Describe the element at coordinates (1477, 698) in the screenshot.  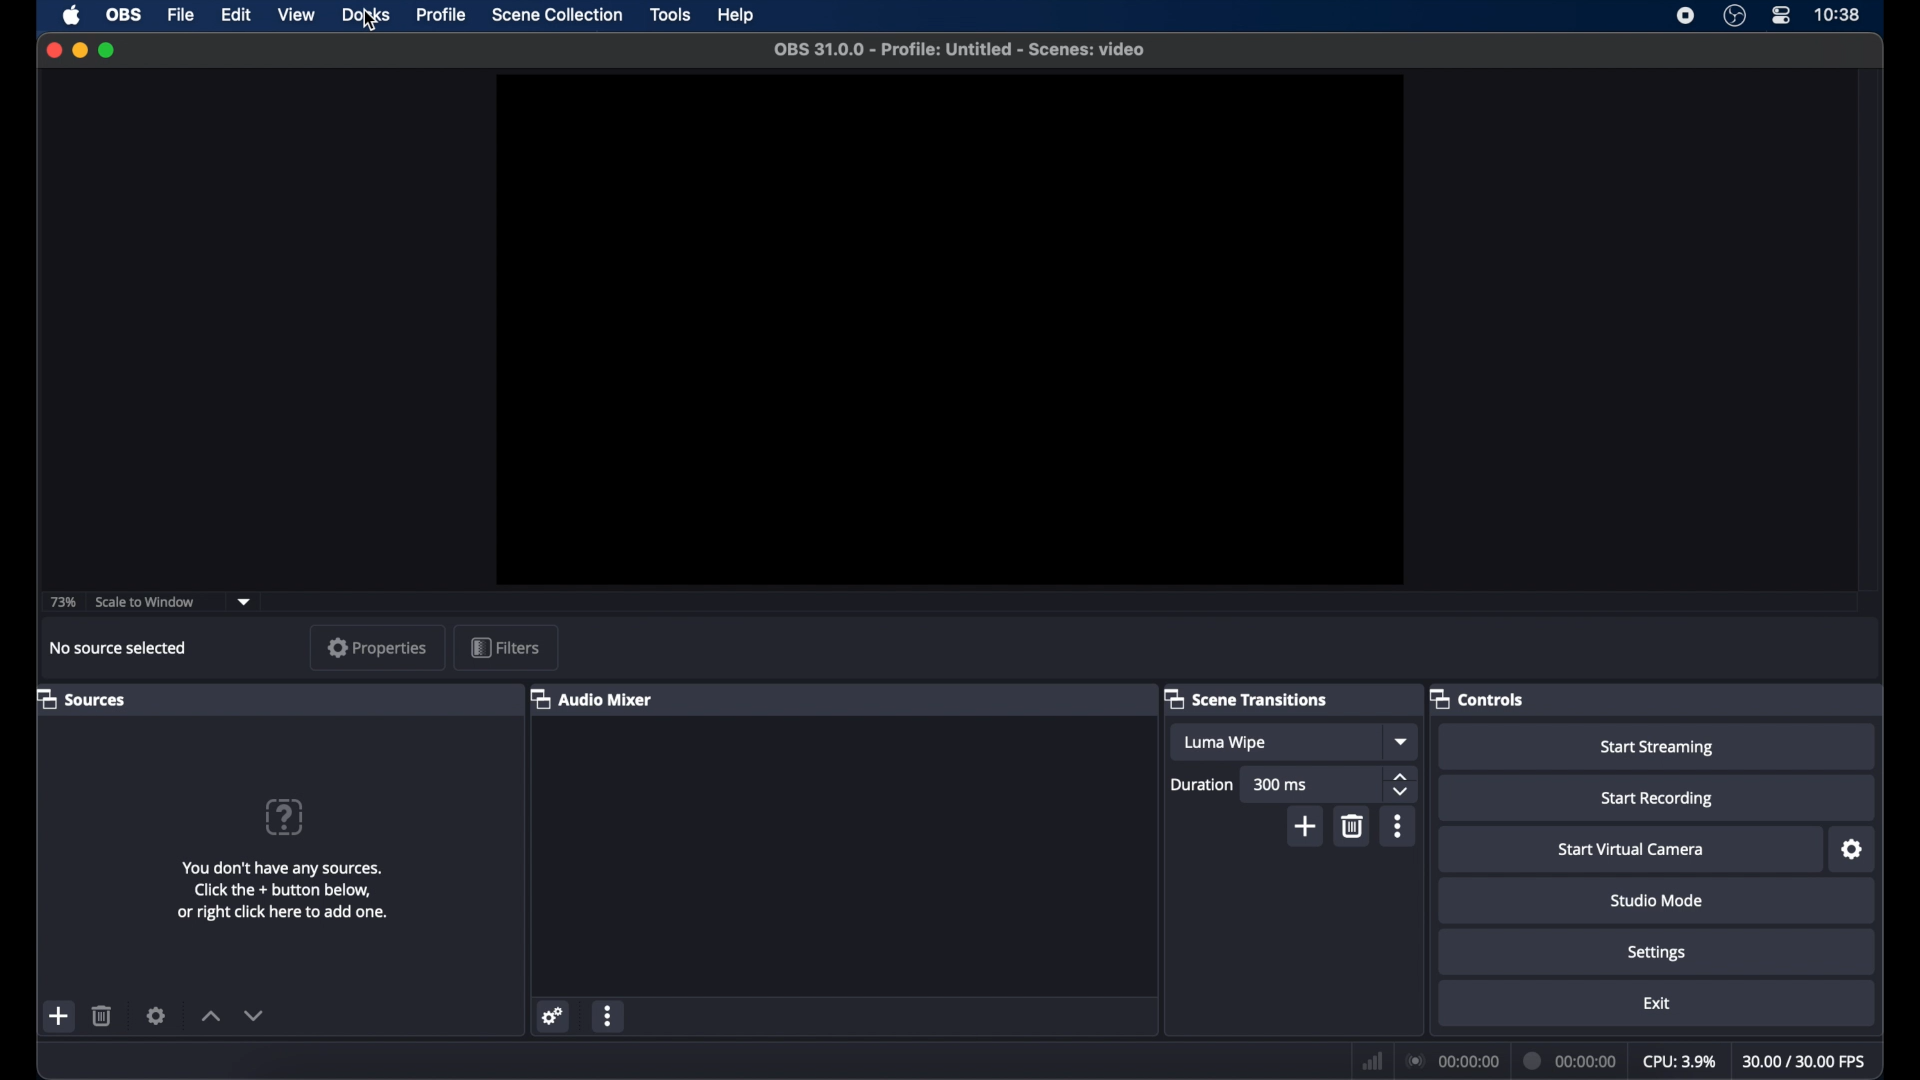
I see `controls` at that location.